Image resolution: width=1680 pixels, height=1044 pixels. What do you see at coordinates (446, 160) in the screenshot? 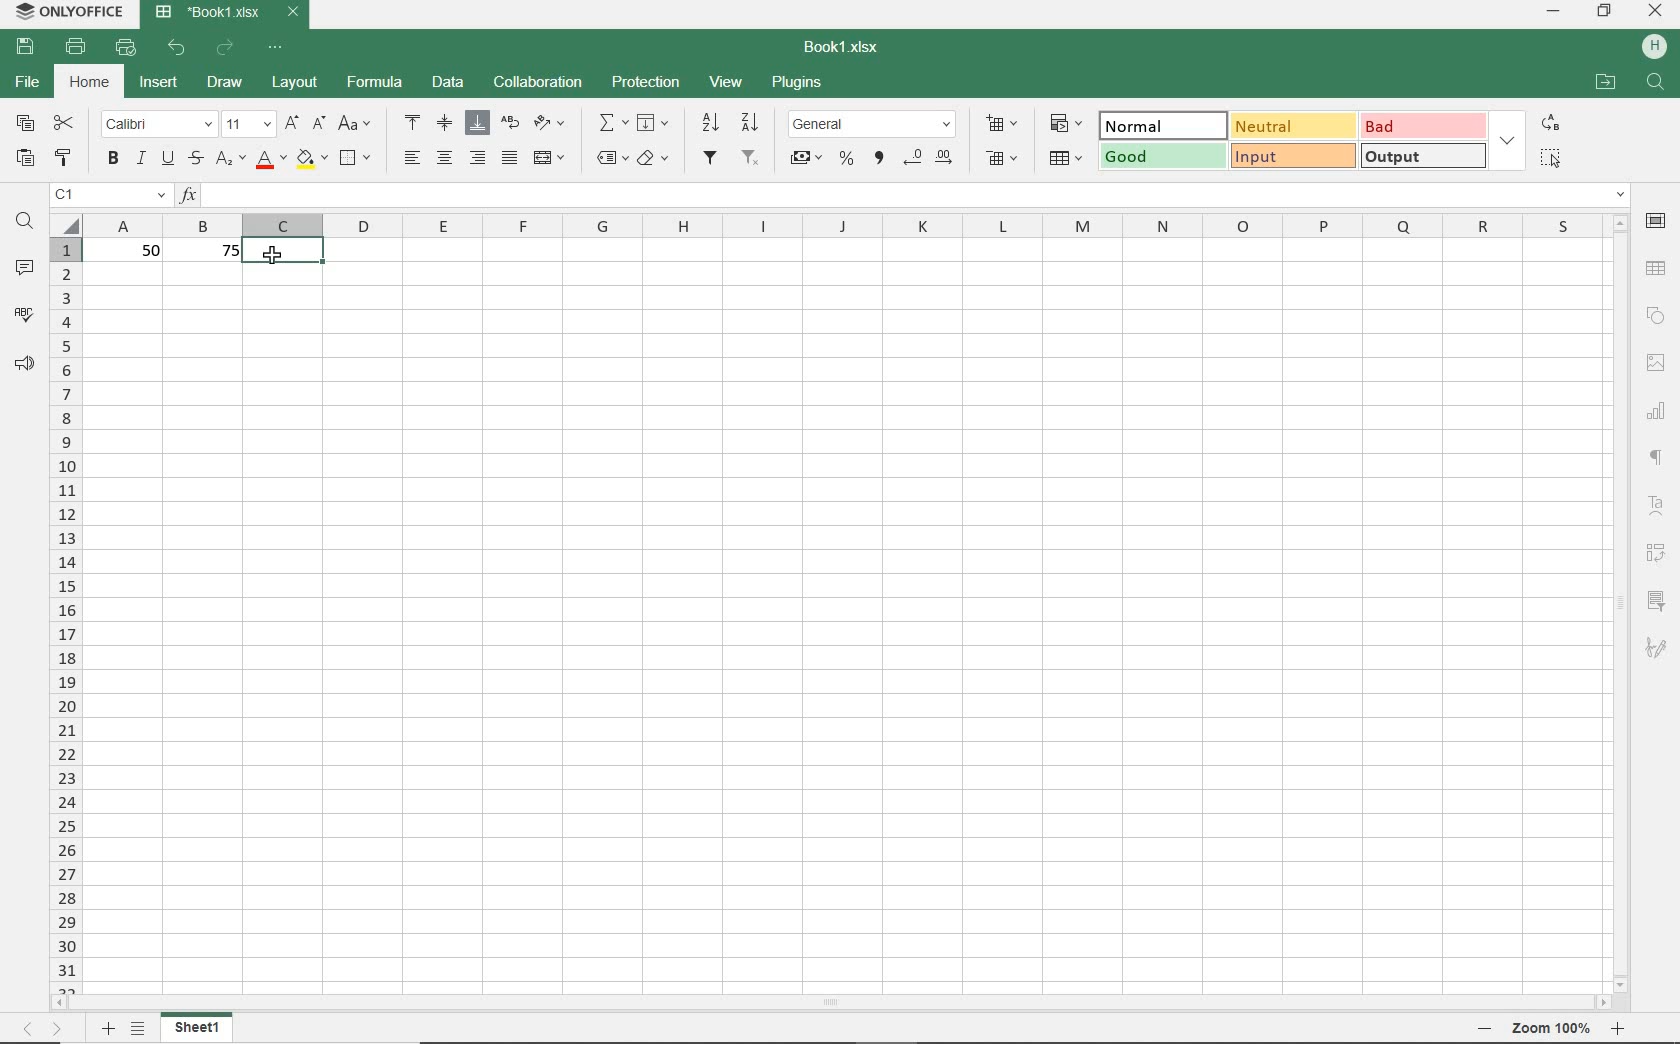
I see `align center` at bounding box center [446, 160].